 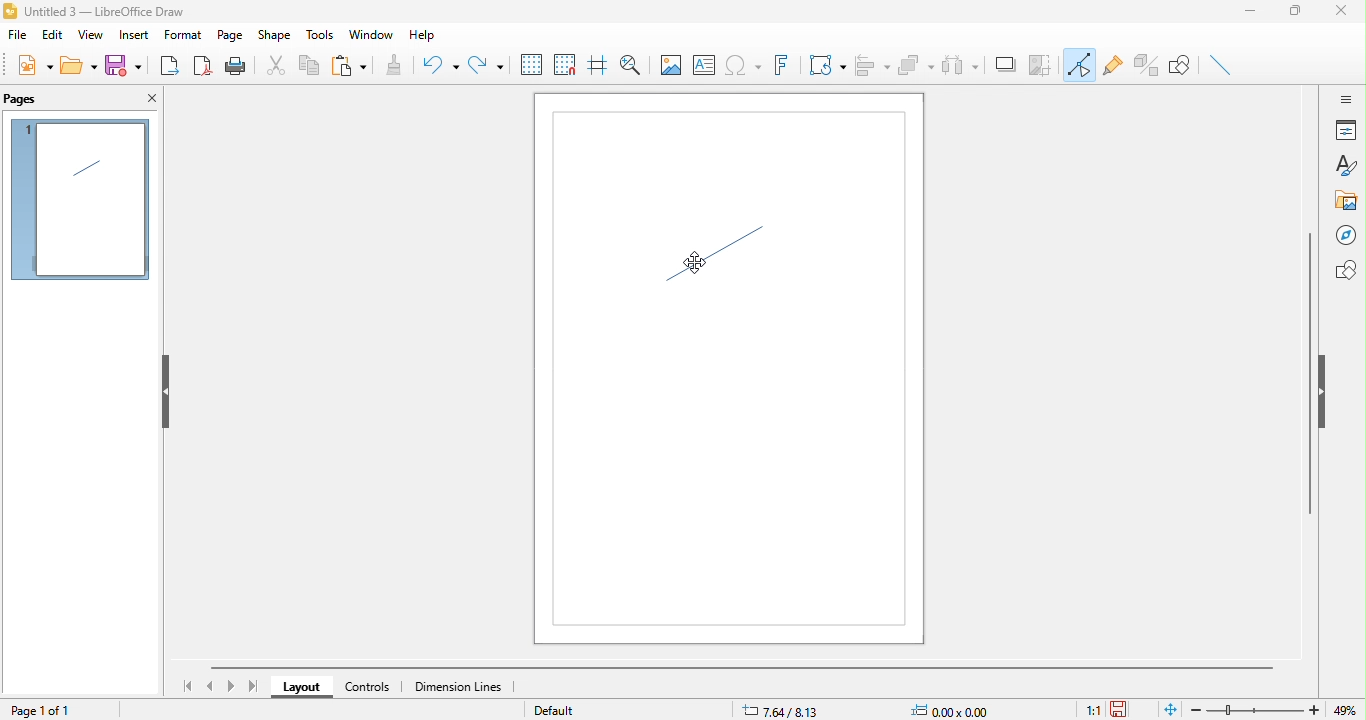 I want to click on export directly as pdf, so click(x=203, y=67).